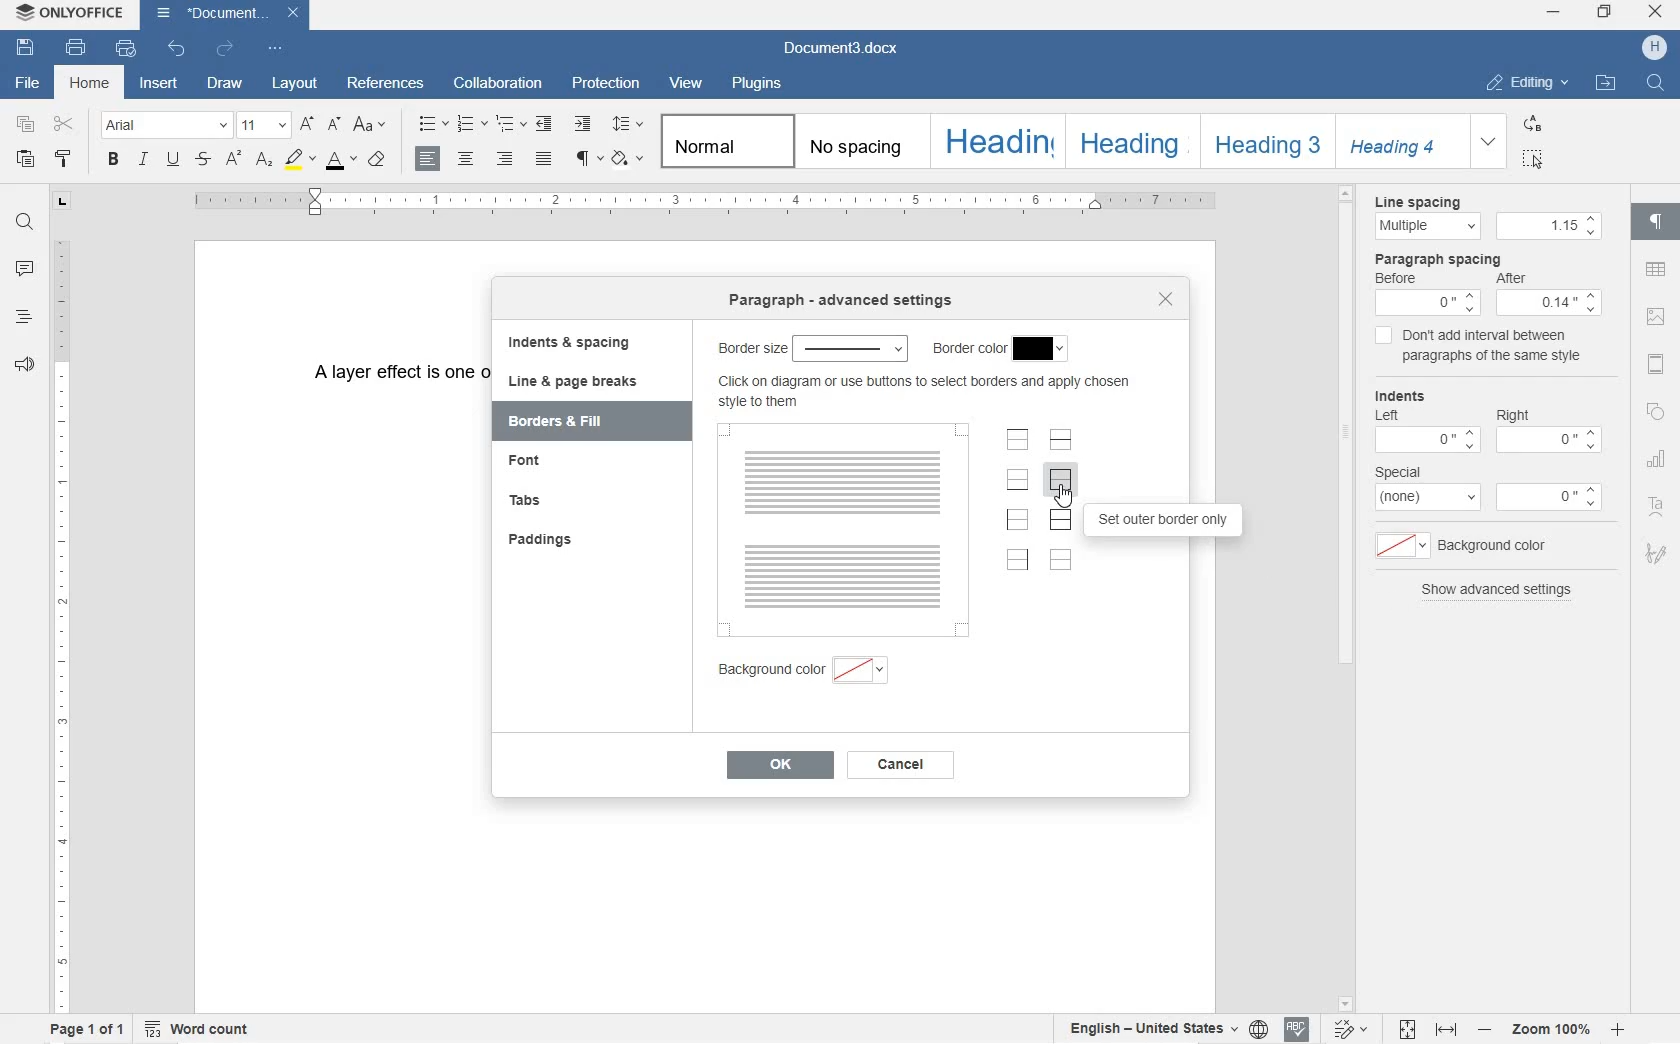 Image resolution: width=1680 pixels, height=1044 pixels. I want to click on INCREASE INDENT, so click(583, 125).